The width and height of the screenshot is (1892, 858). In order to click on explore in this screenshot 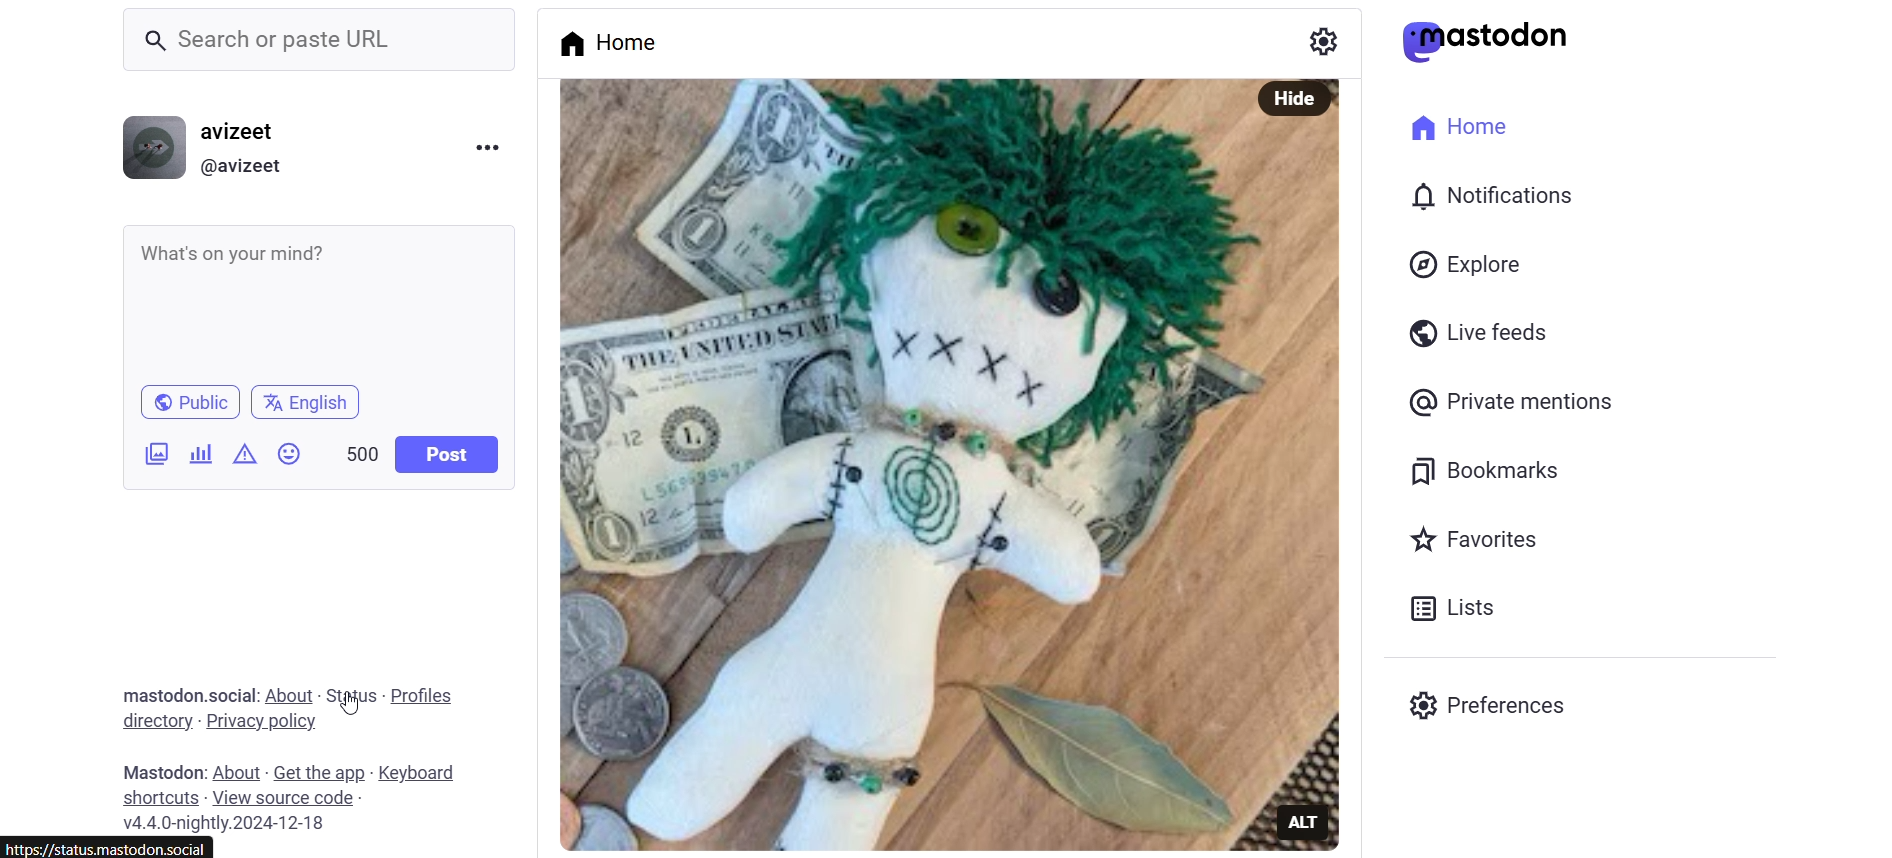, I will do `click(1469, 264)`.